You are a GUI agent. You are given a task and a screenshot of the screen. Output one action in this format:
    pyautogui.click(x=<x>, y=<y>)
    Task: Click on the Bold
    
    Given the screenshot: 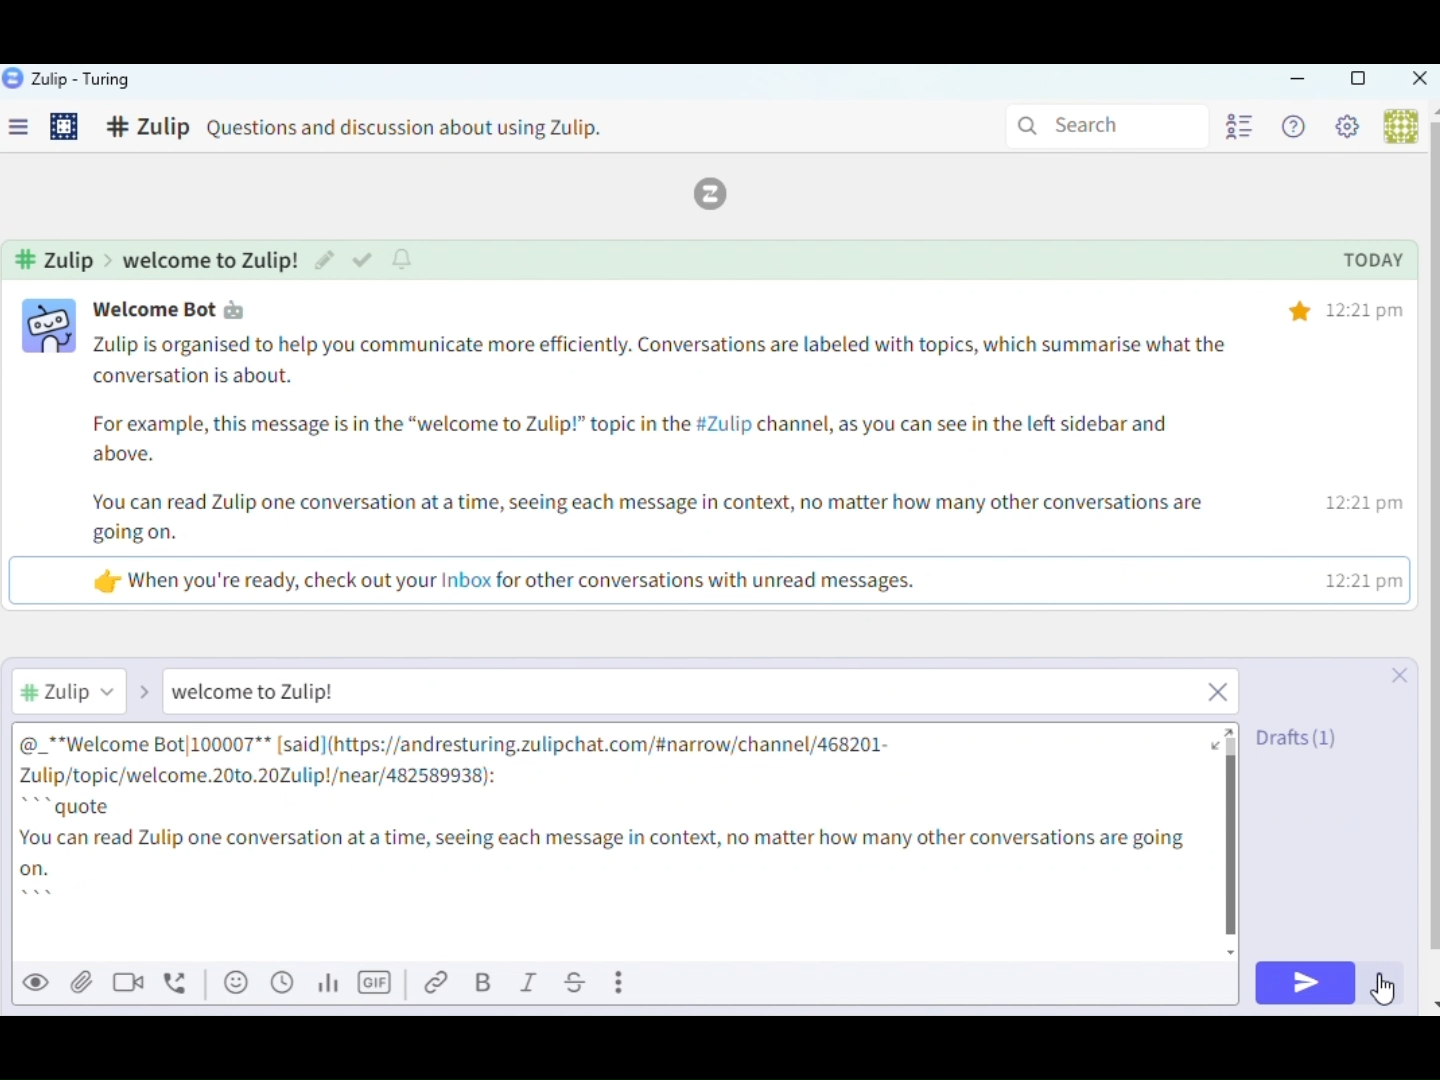 What is the action you would take?
    pyautogui.click(x=486, y=984)
    